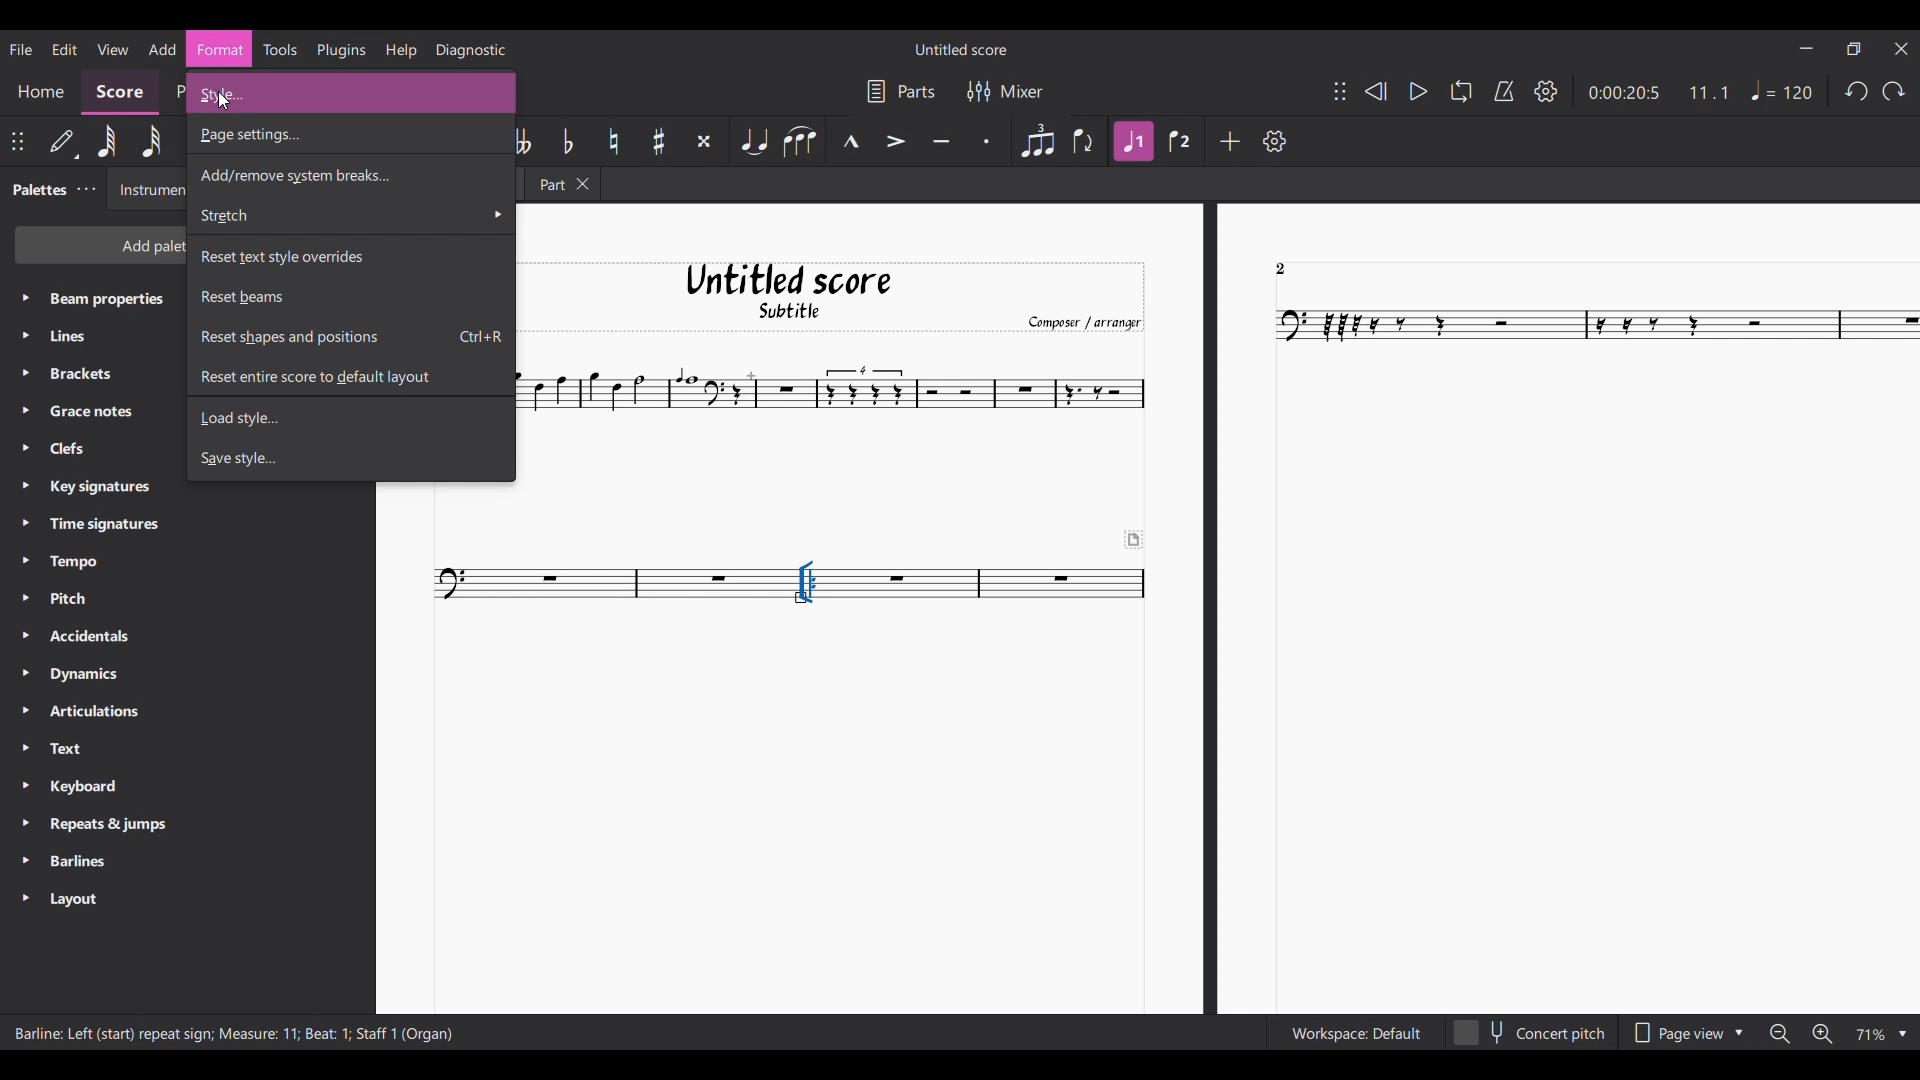  What do you see at coordinates (351, 336) in the screenshot?
I see `Reset shapes and positions` at bounding box center [351, 336].